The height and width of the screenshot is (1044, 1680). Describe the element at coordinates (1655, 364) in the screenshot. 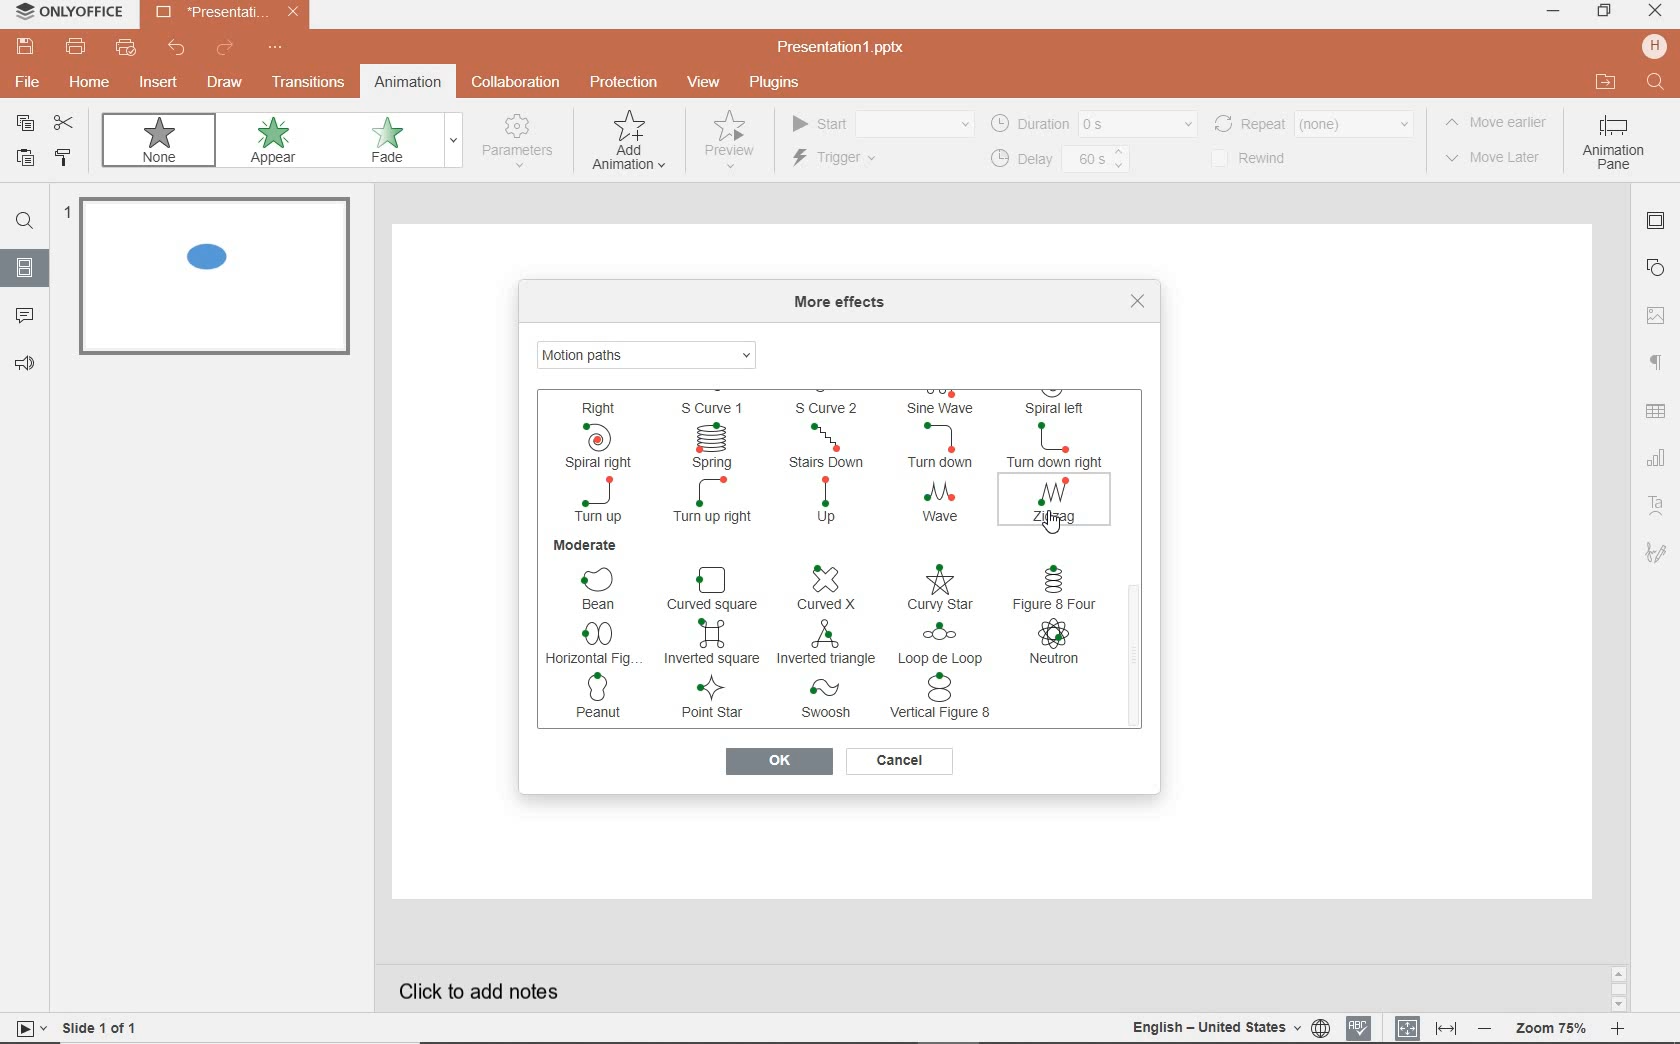

I see `paragraph settings` at that location.